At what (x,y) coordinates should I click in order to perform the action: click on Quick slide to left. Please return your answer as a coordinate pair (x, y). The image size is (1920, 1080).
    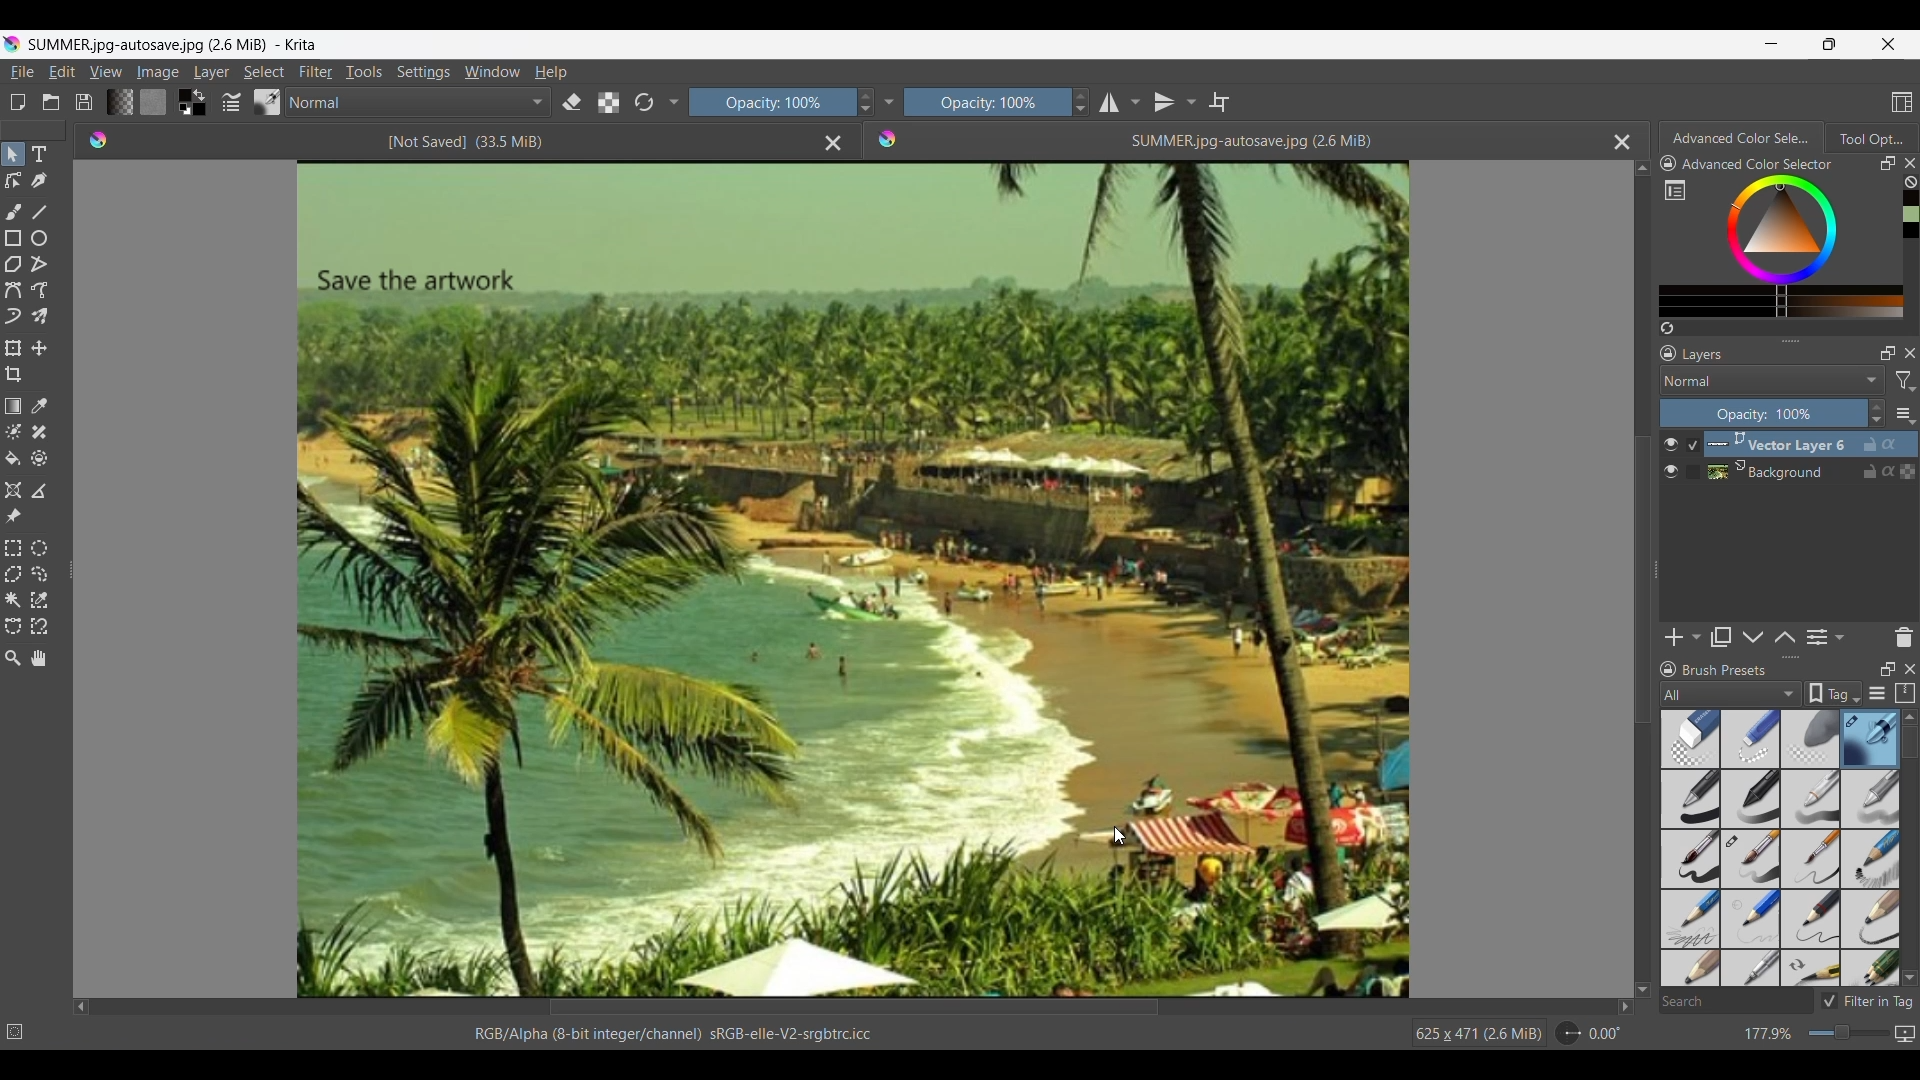
    Looking at the image, I should click on (82, 1008).